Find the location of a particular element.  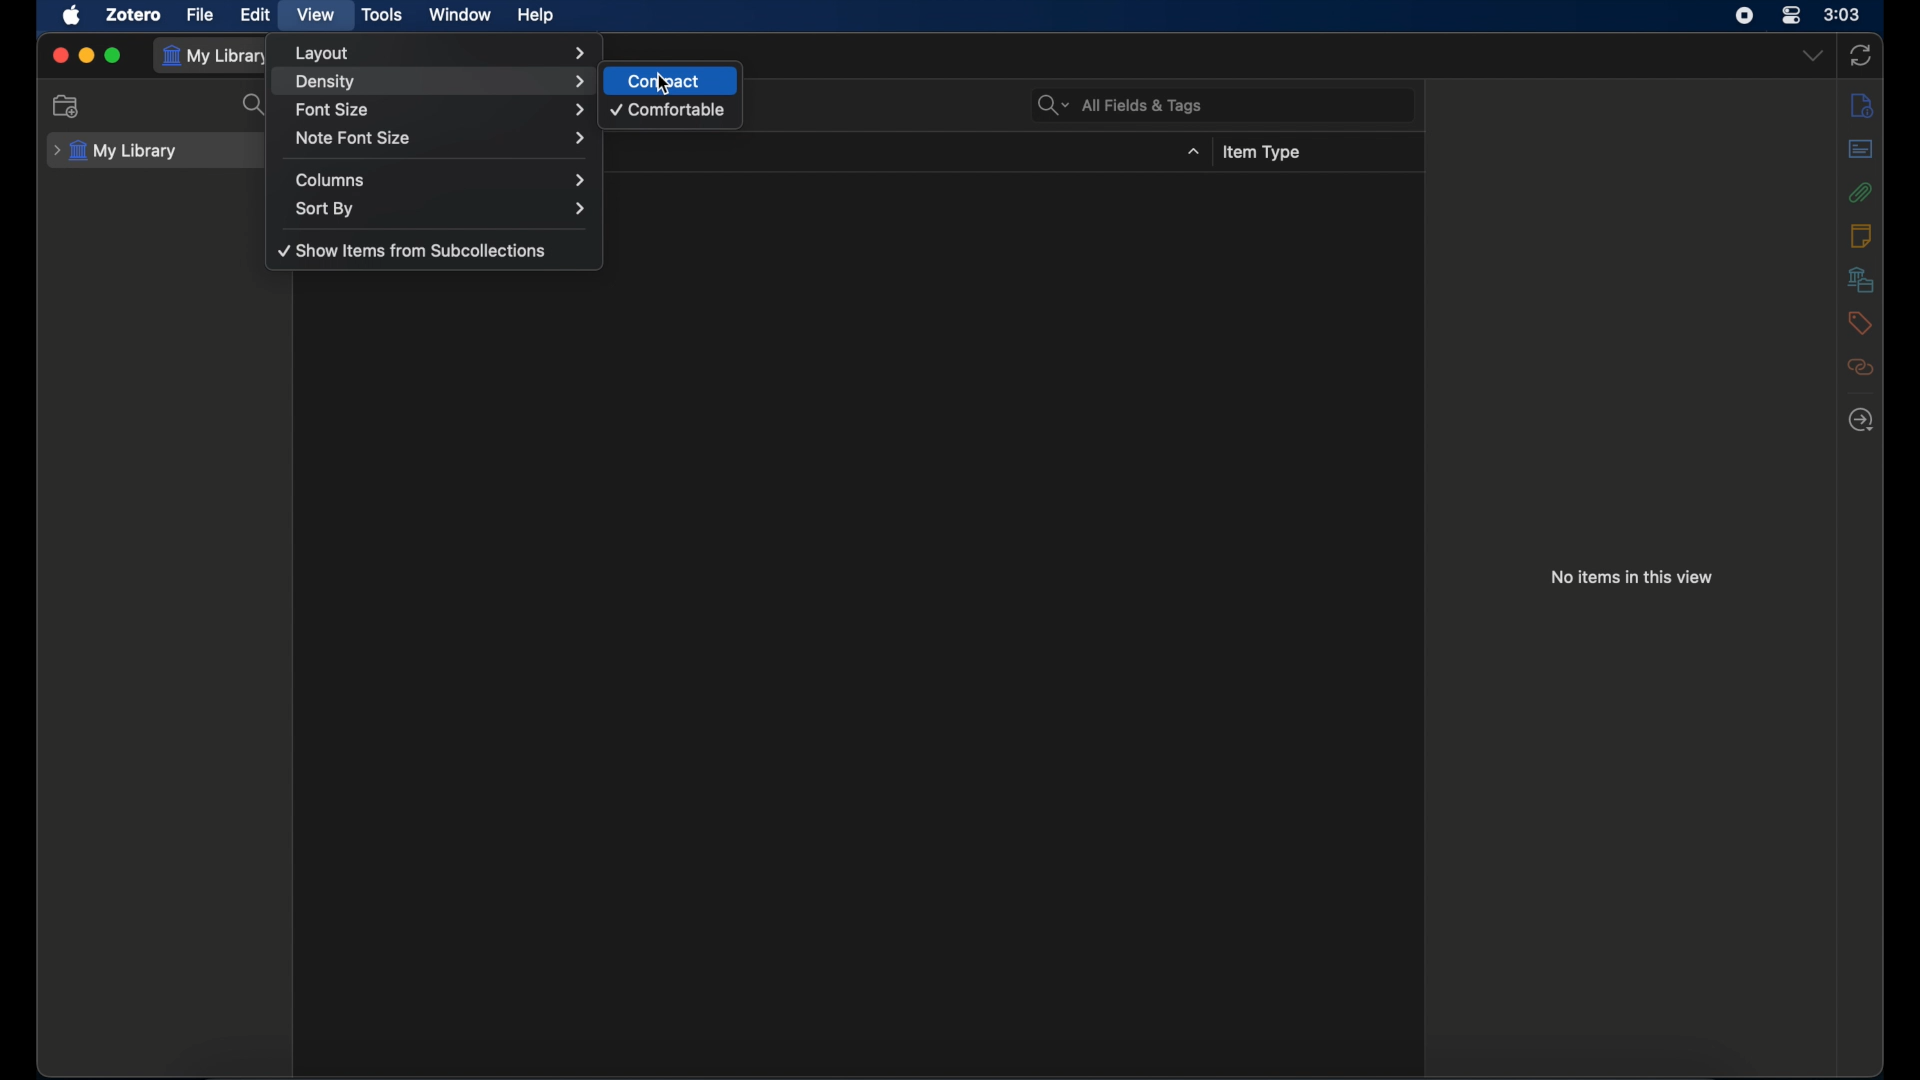

columns is located at coordinates (442, 180).